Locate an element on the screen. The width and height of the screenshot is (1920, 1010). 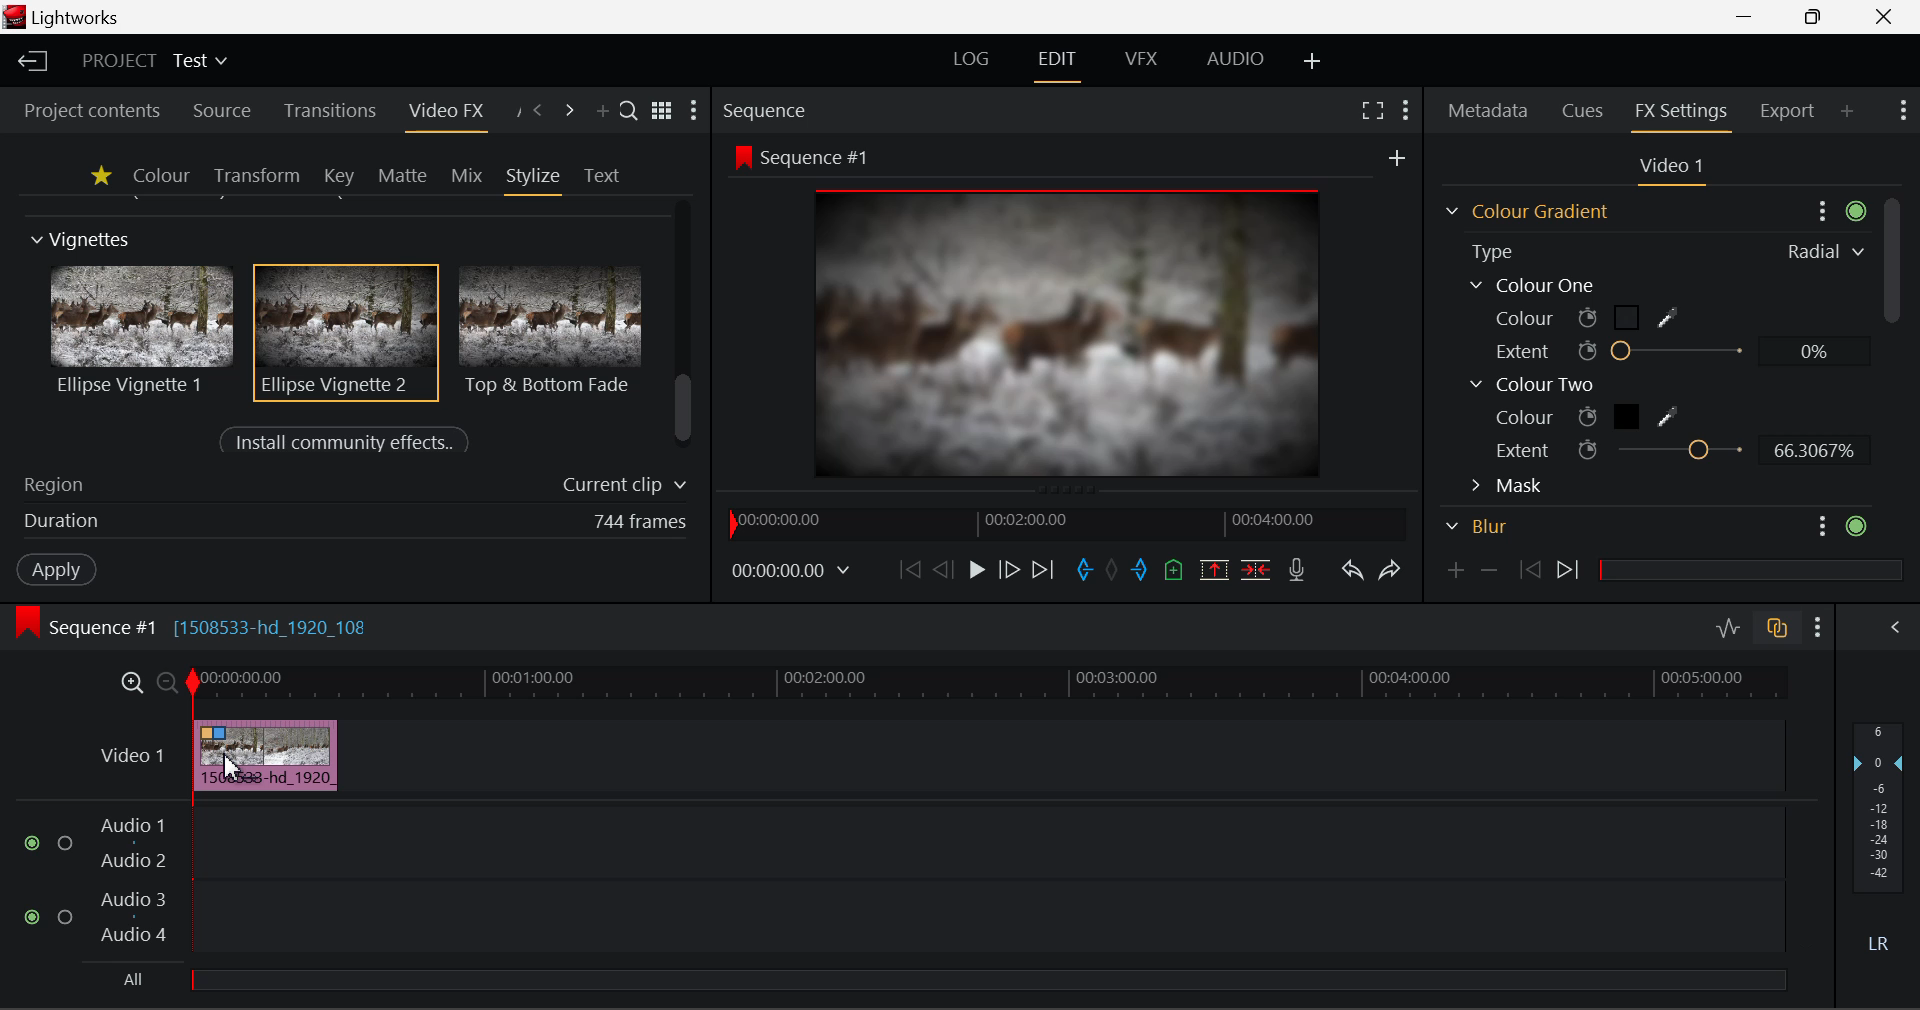
Full Screen is located at coordinates (1372, 110).